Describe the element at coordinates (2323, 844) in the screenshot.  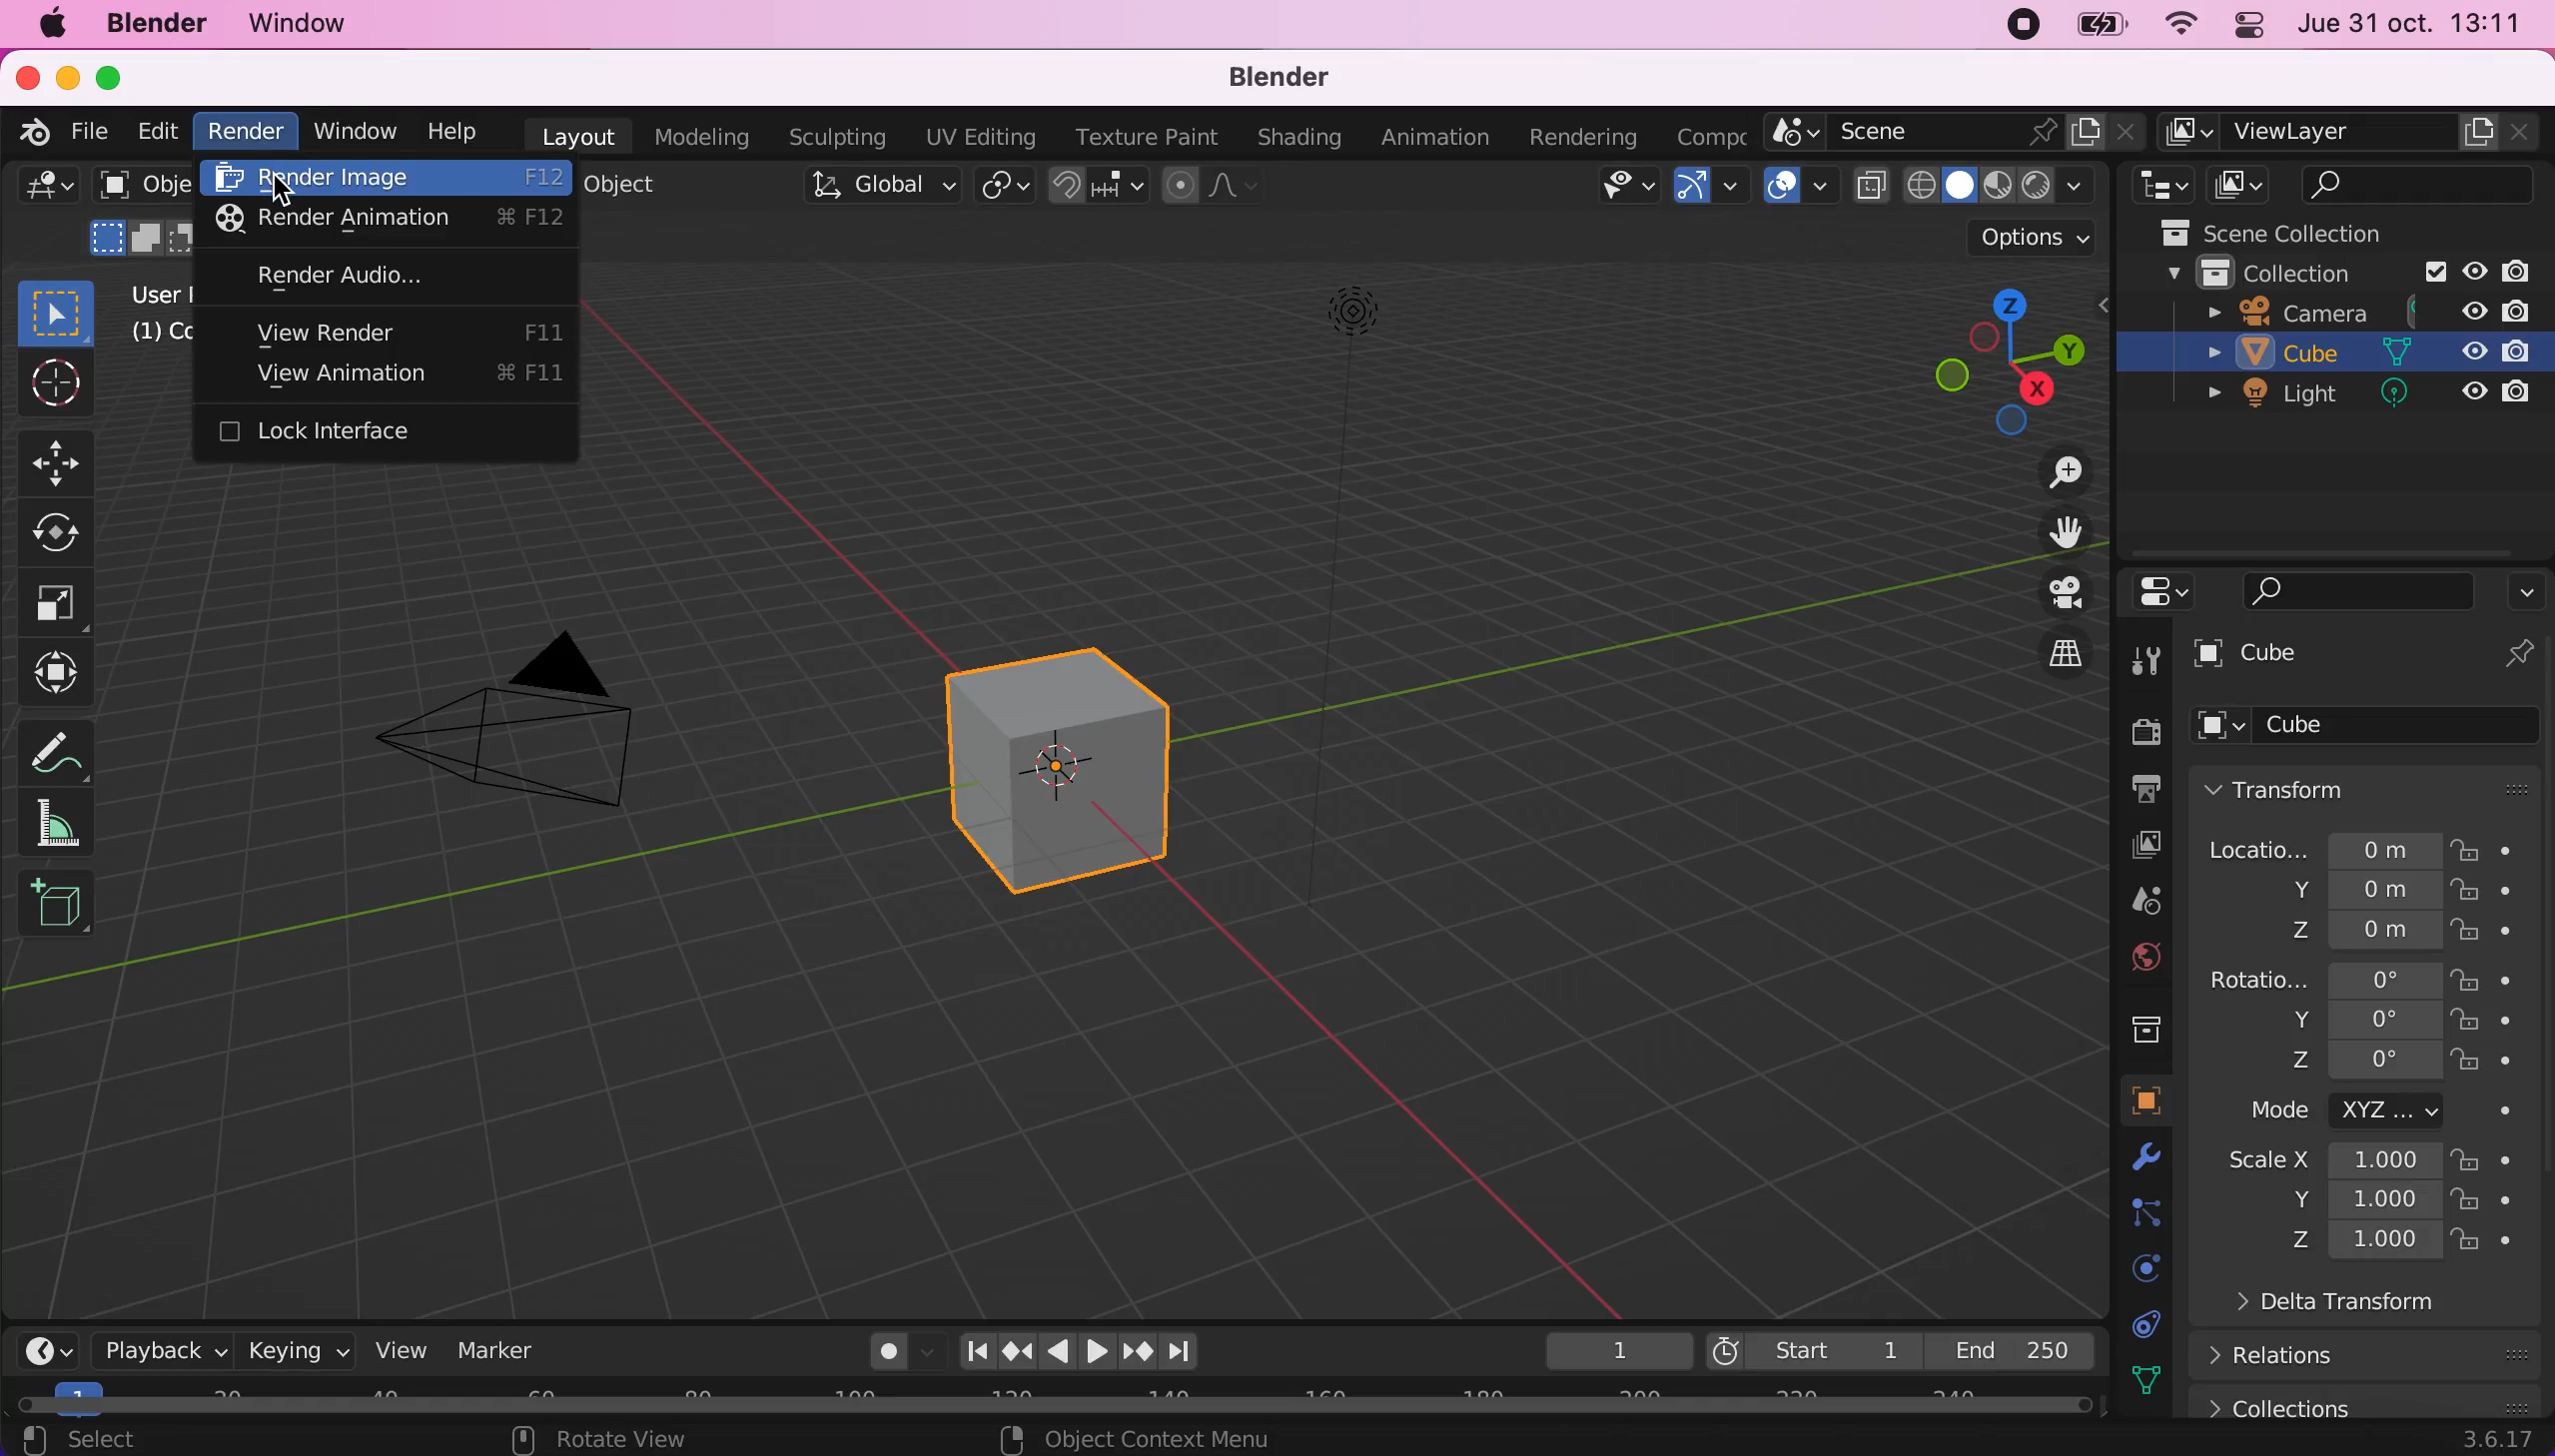
I see `location` at that location.